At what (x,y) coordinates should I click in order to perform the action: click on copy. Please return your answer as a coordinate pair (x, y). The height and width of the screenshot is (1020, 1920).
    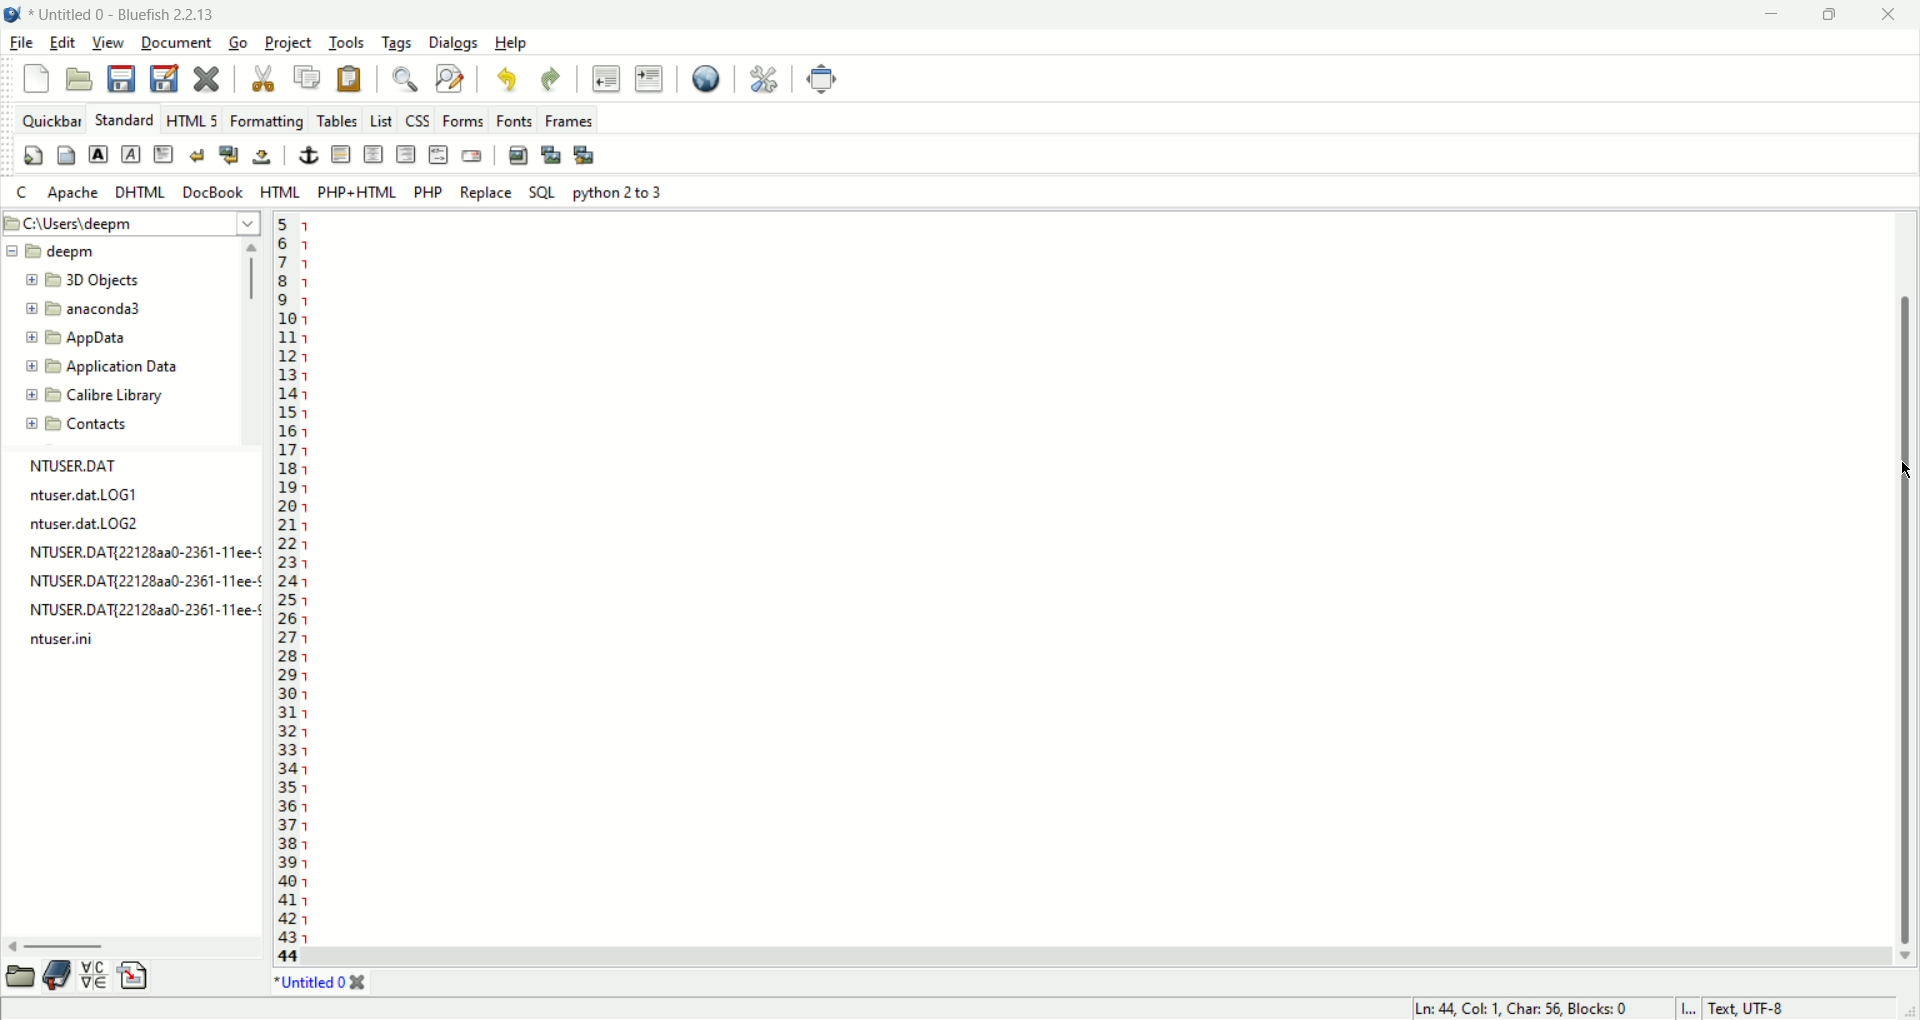
    Looking at the image, I should click on (310, 78).